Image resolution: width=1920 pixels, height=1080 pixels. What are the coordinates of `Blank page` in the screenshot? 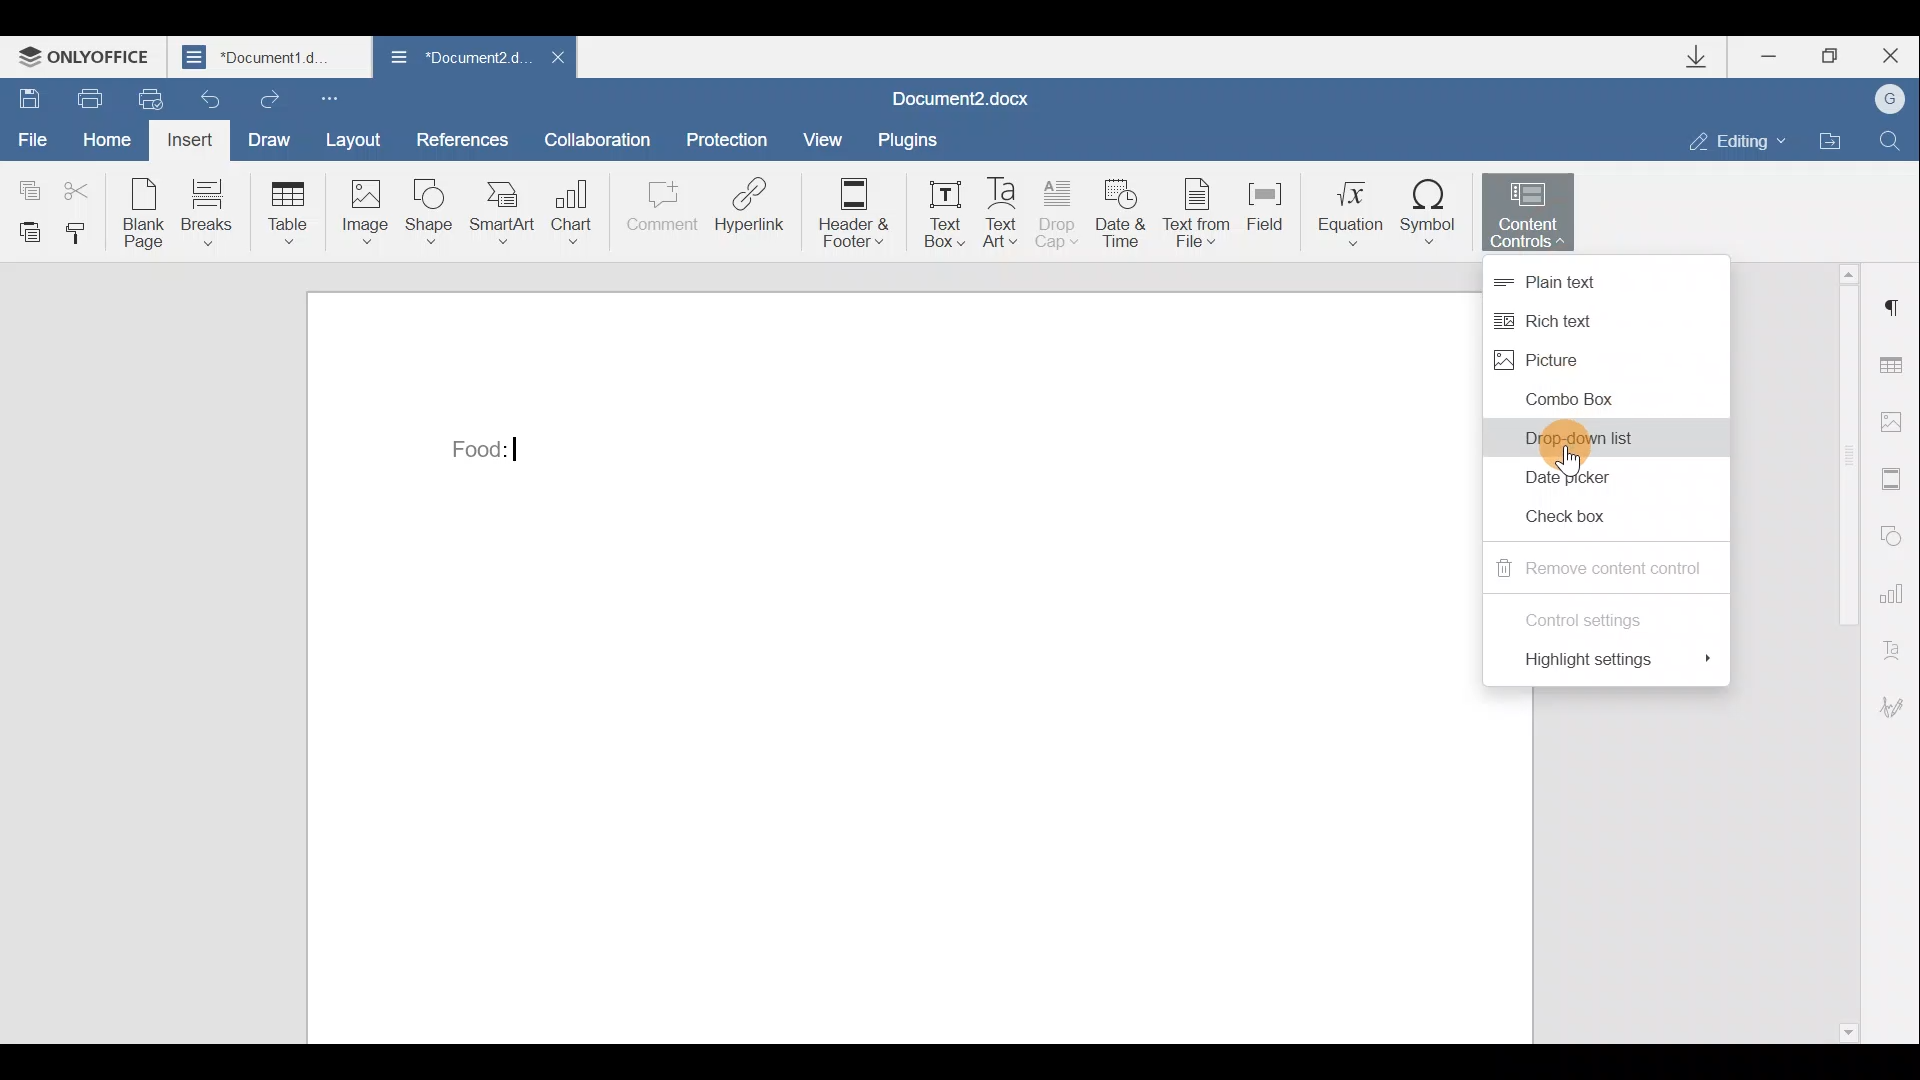 It's located at (143, 213).